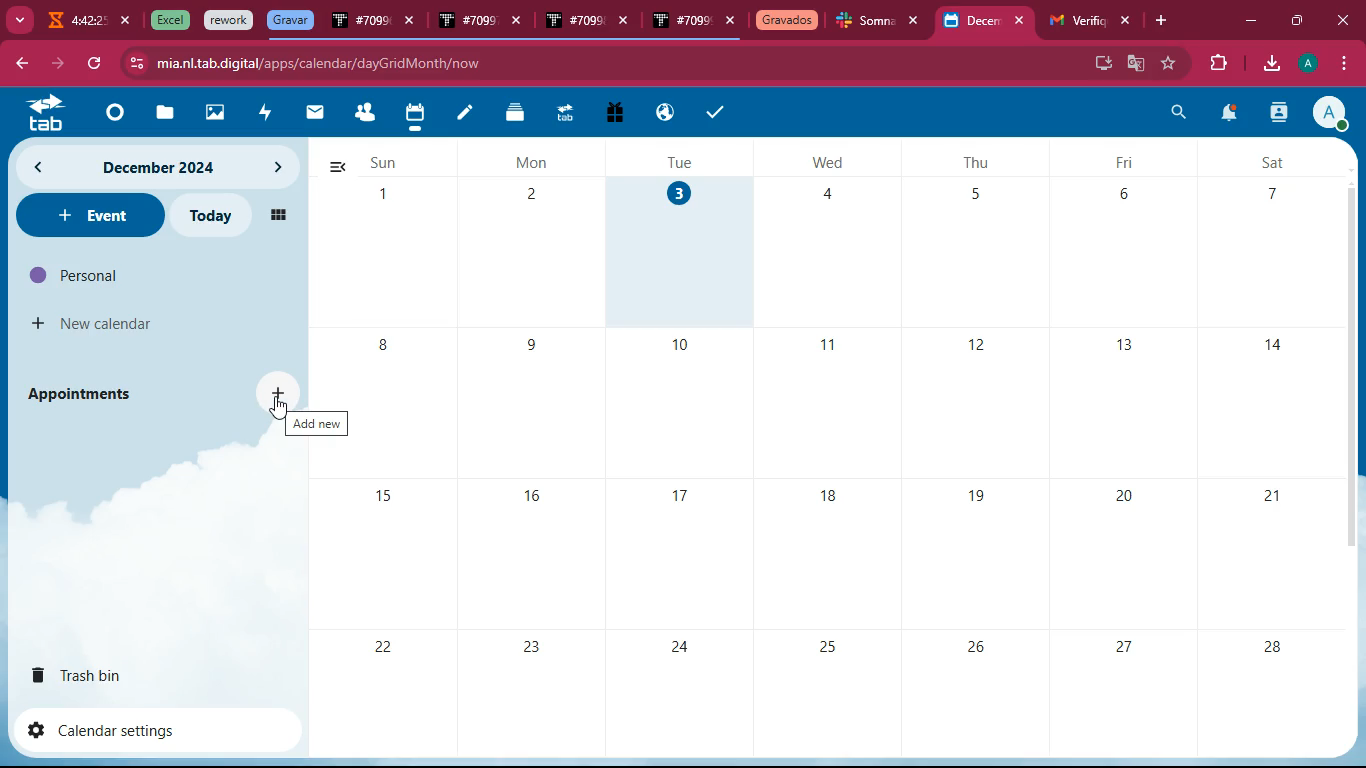 The image size is (1366, 768). Describe the element at coordinates (116, 275) in the screenshot. I see `personal` at that location.